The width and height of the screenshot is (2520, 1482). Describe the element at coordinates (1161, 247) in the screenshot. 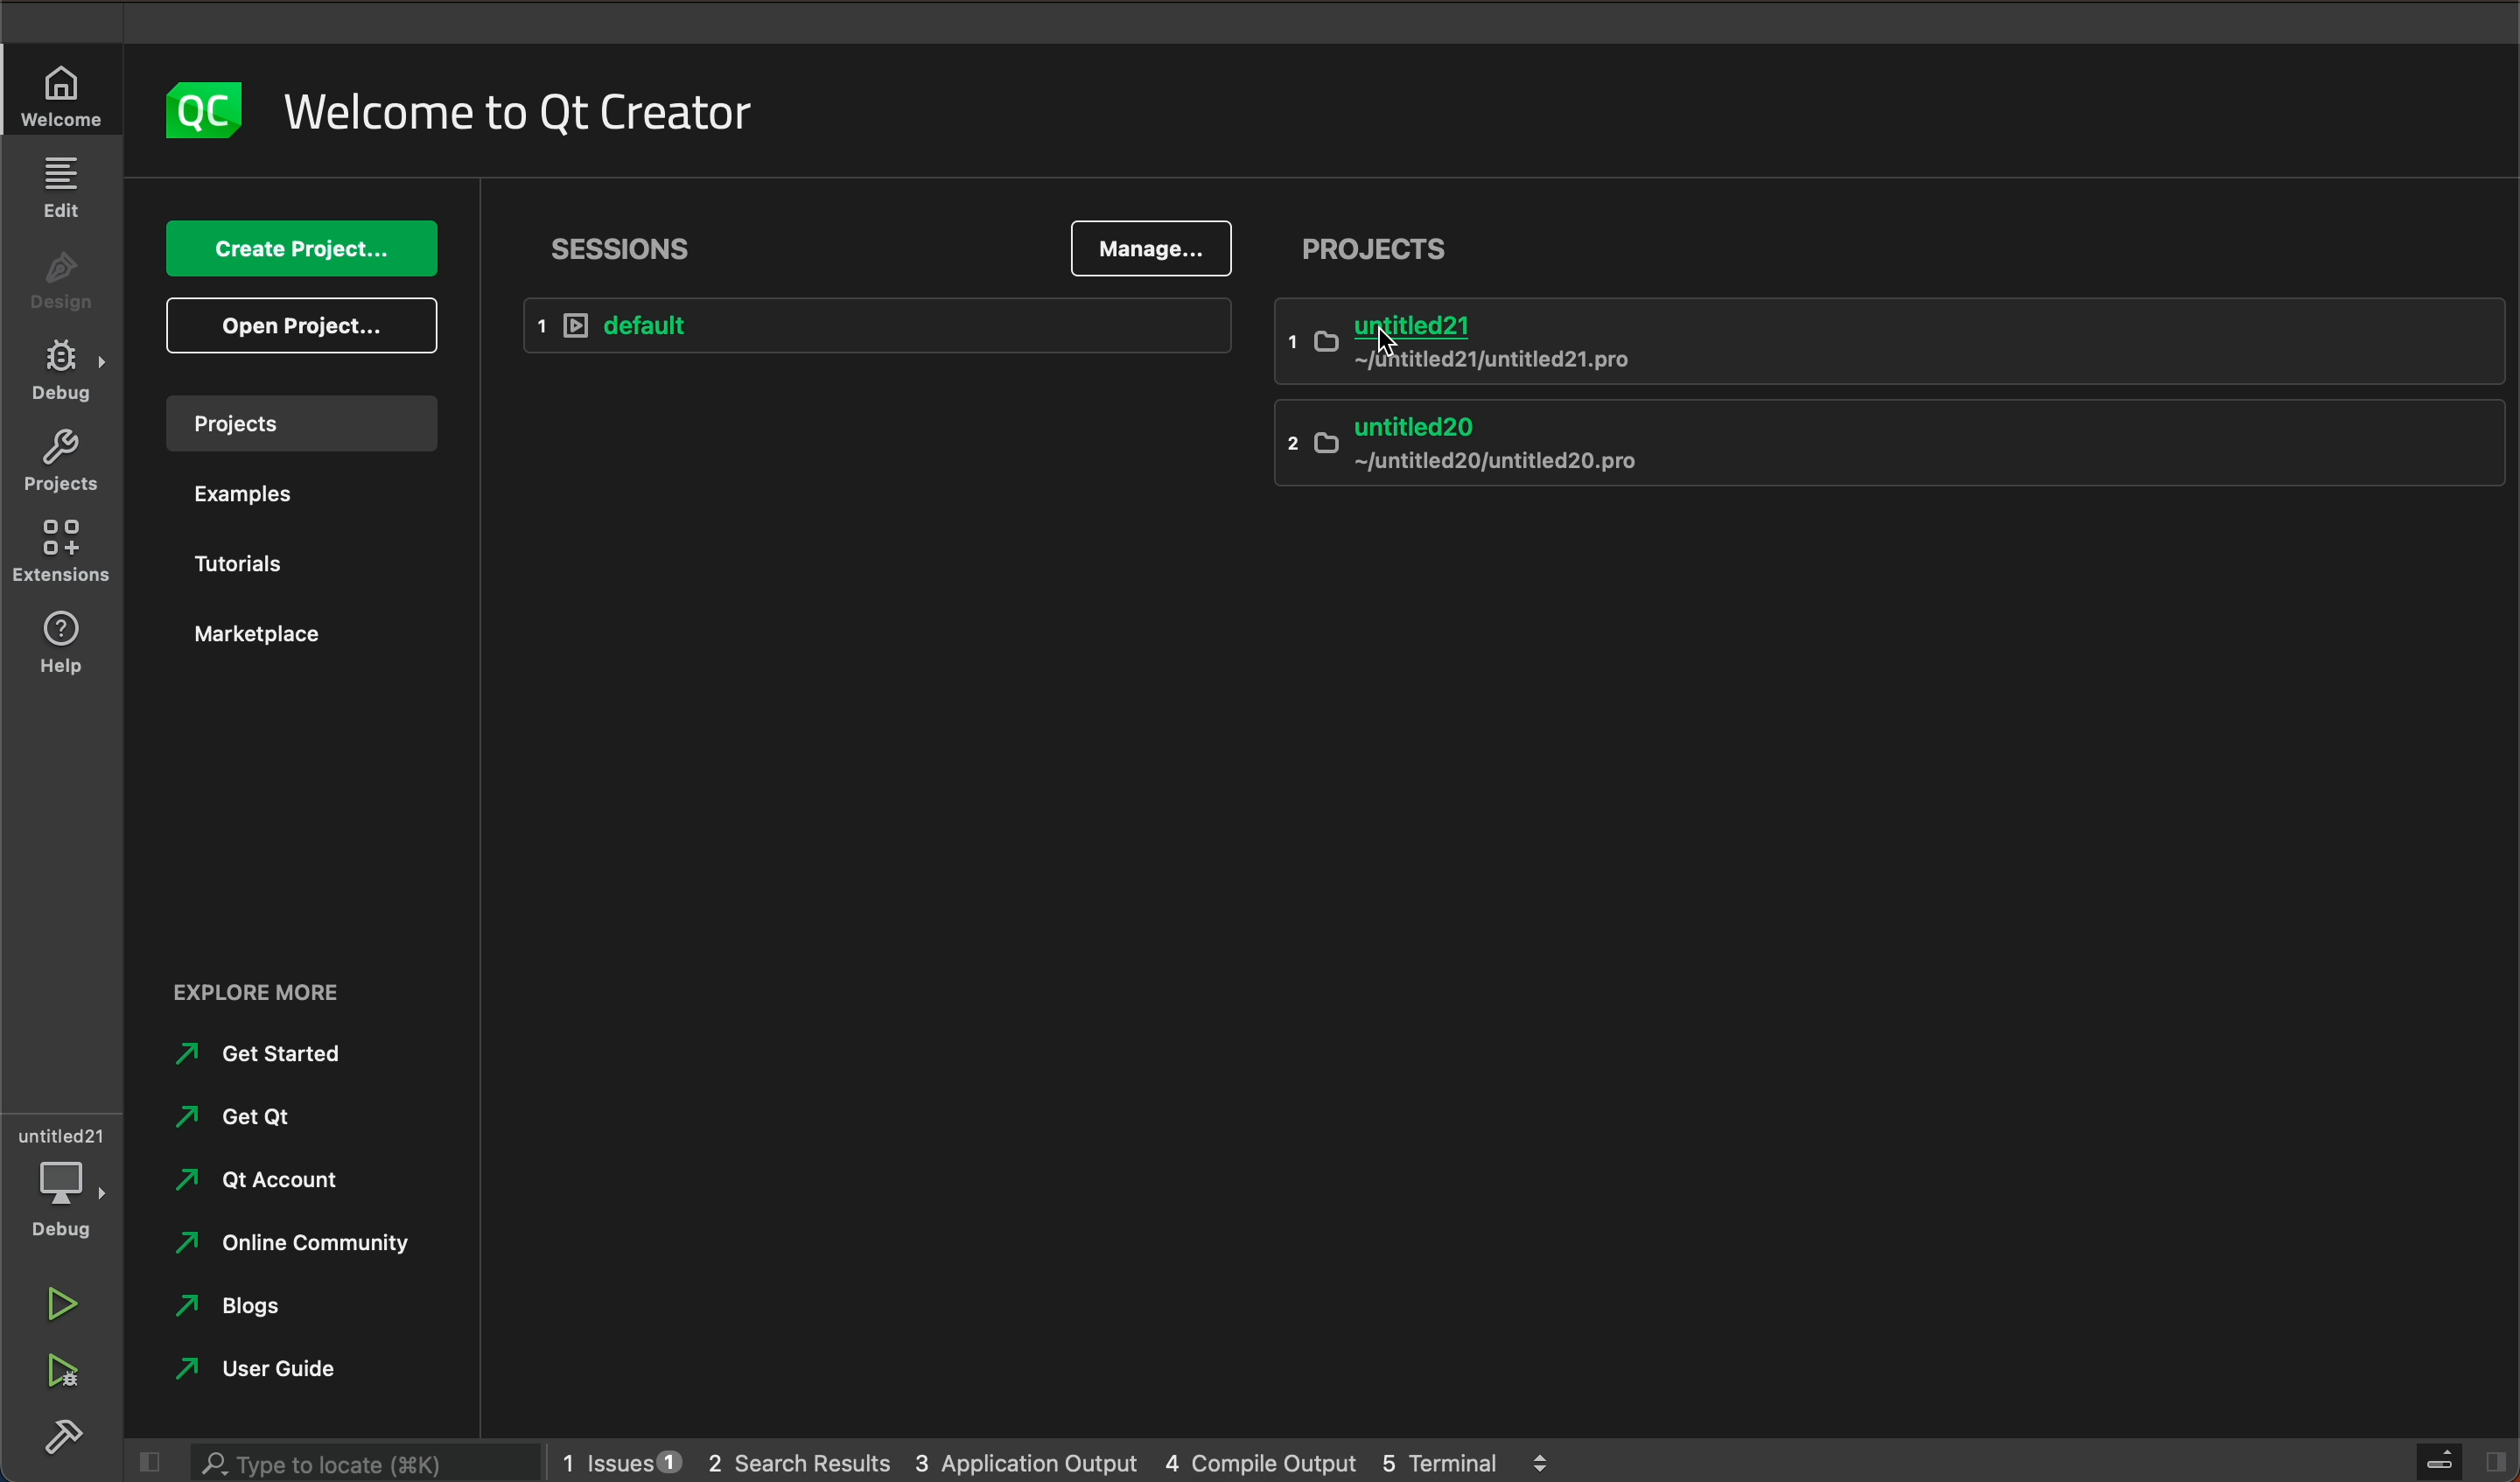

I see `manage` at that location.